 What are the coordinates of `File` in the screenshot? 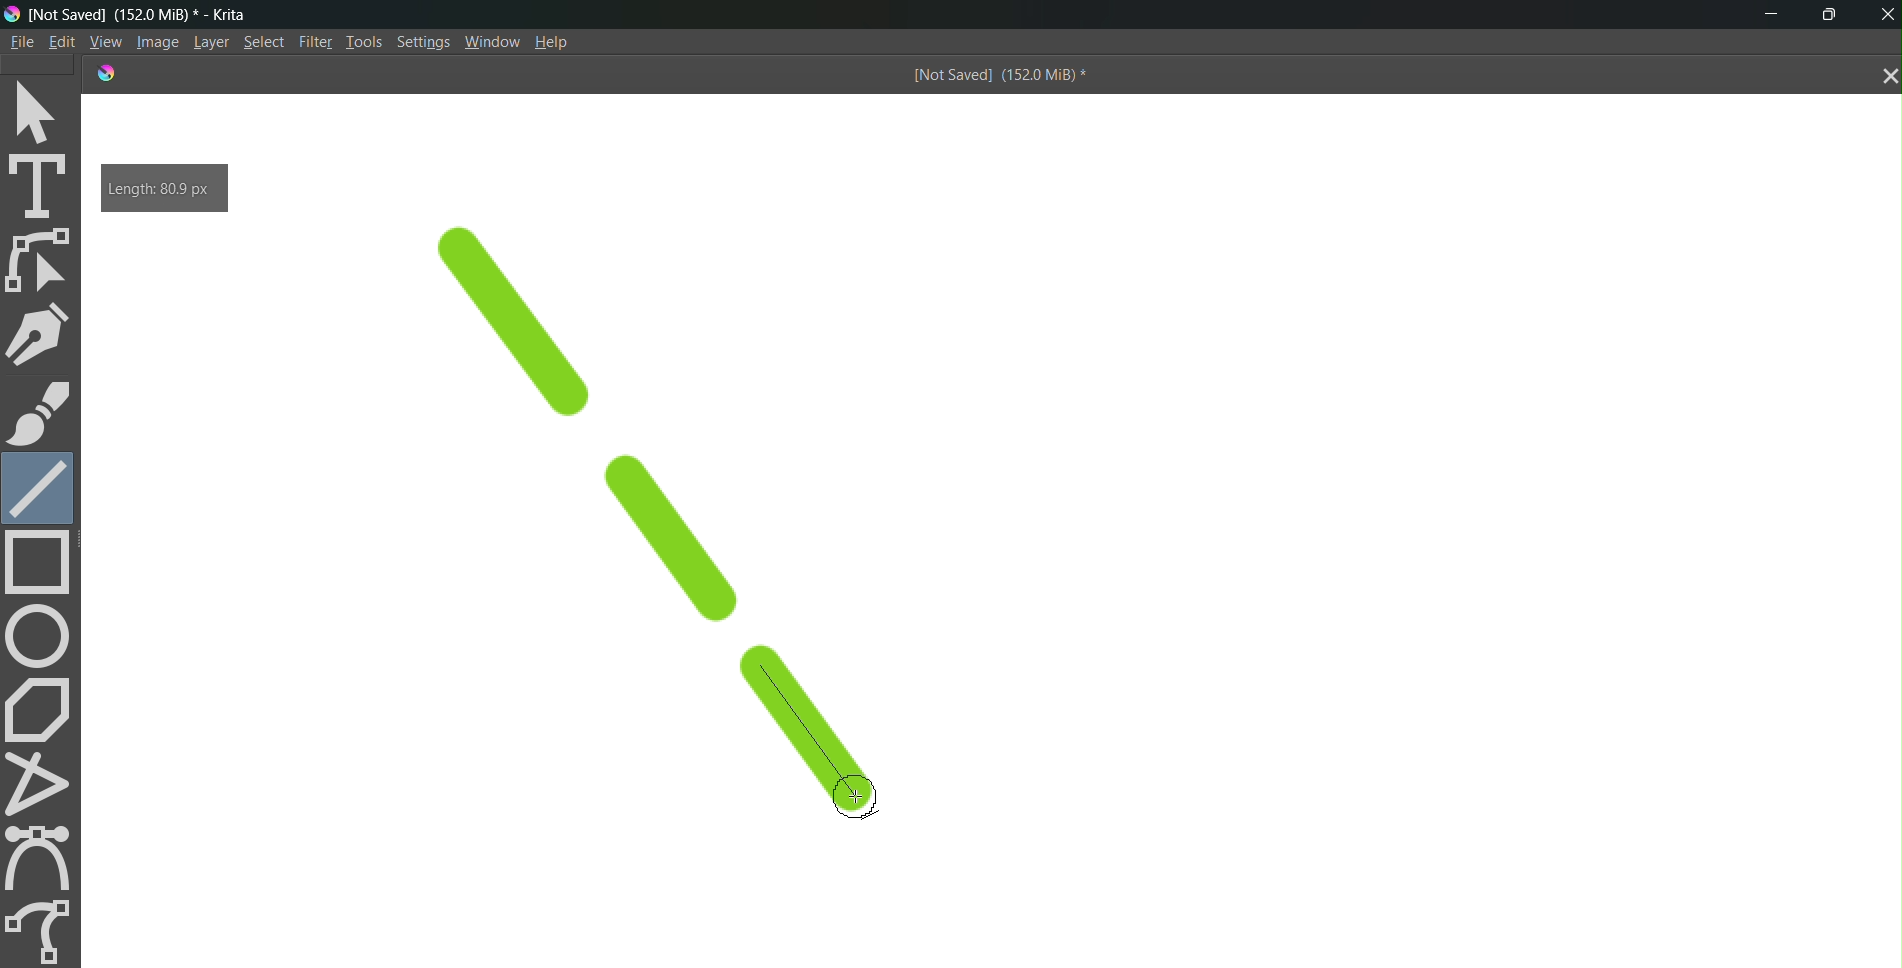 It's located at (20, 41).